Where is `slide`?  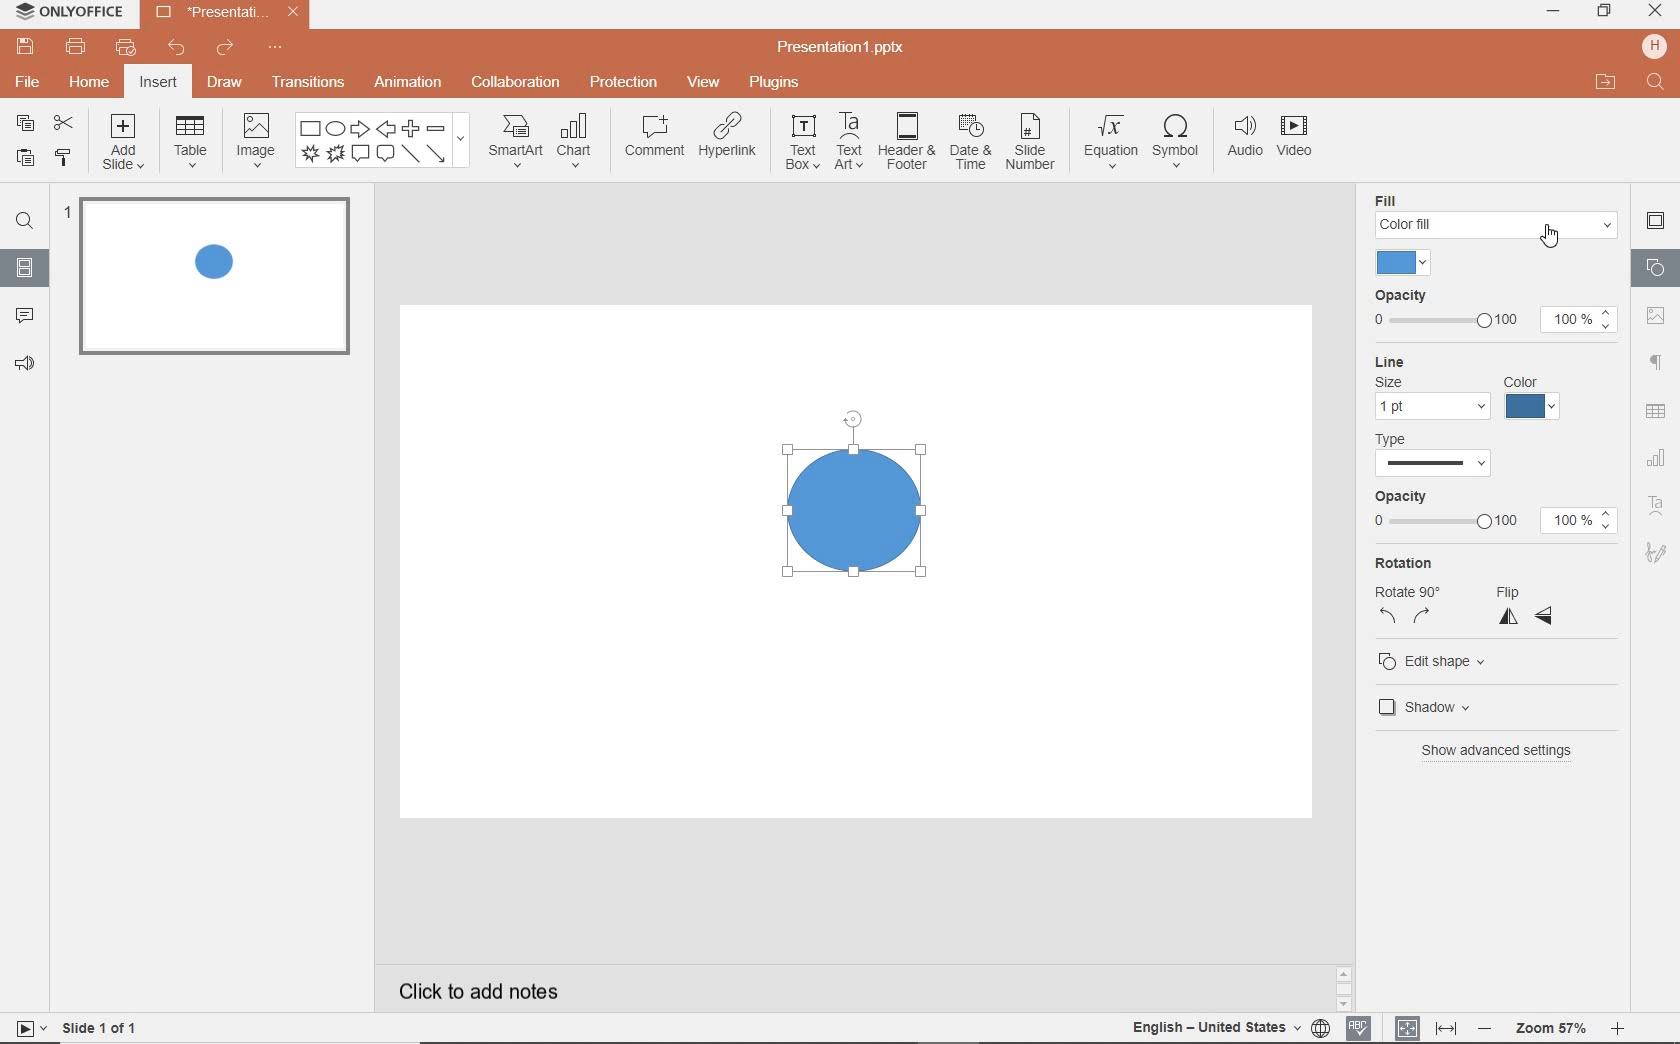 slide is located at coordinates (212, 276).